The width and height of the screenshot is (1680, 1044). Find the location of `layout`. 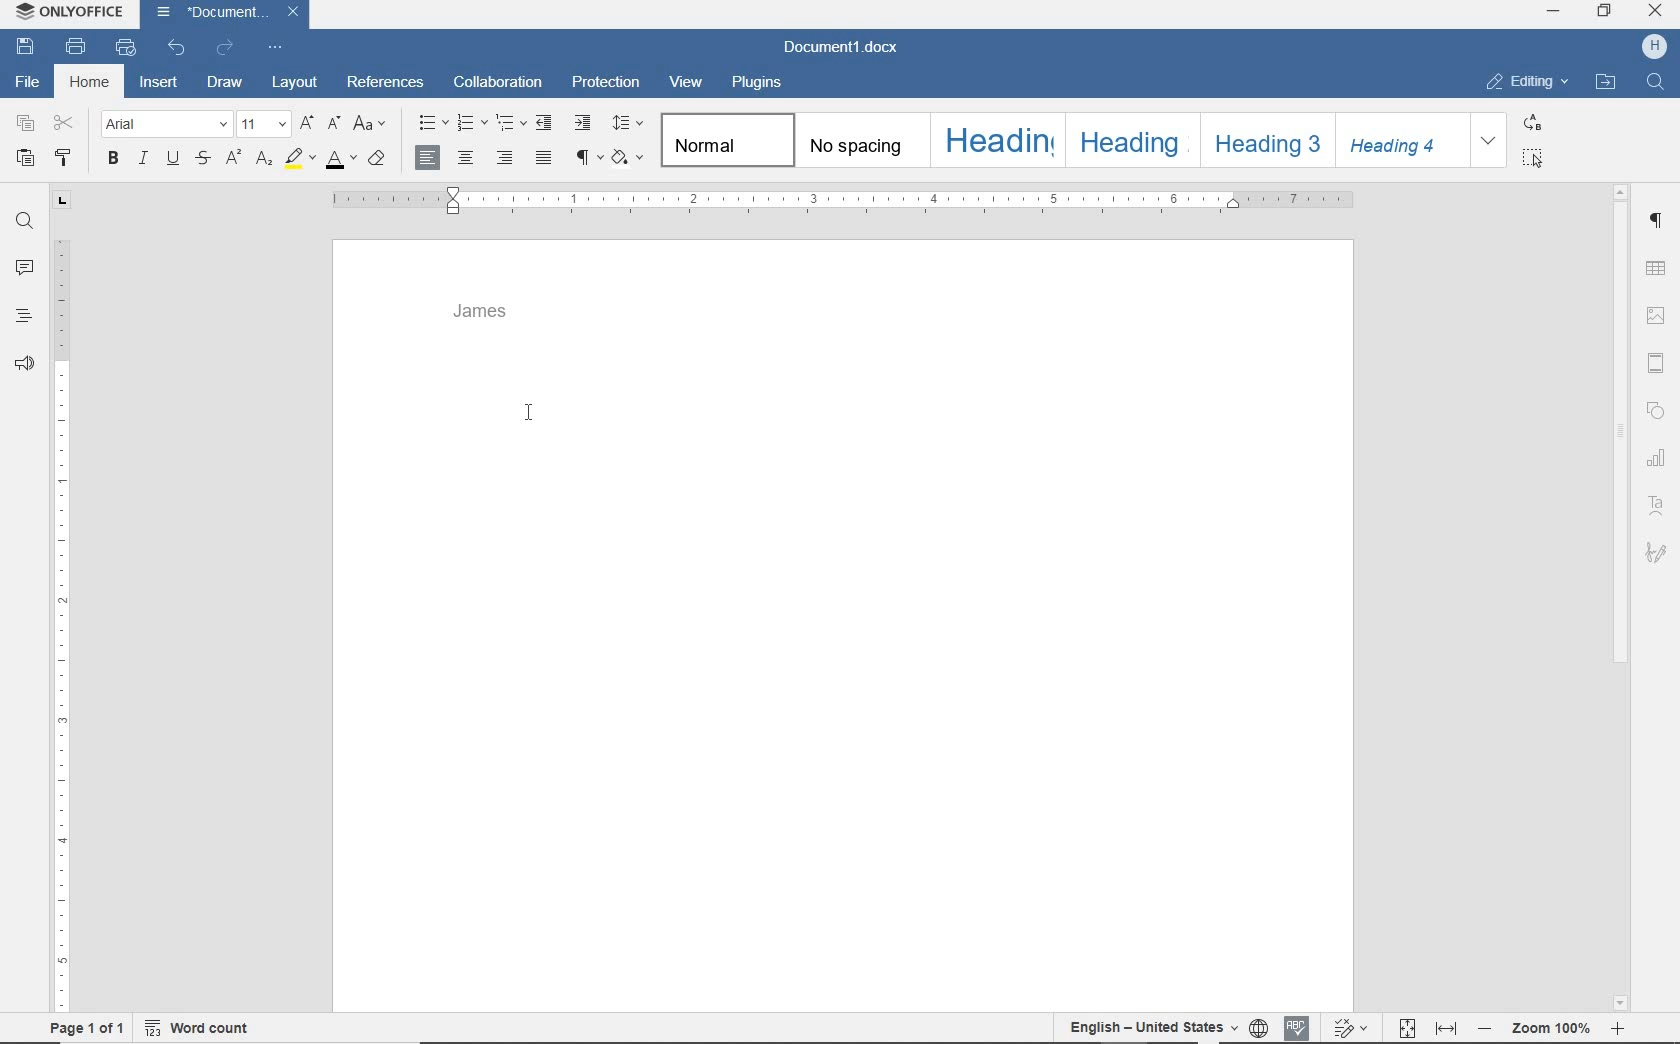

layout is located at coordinates (295, 83).